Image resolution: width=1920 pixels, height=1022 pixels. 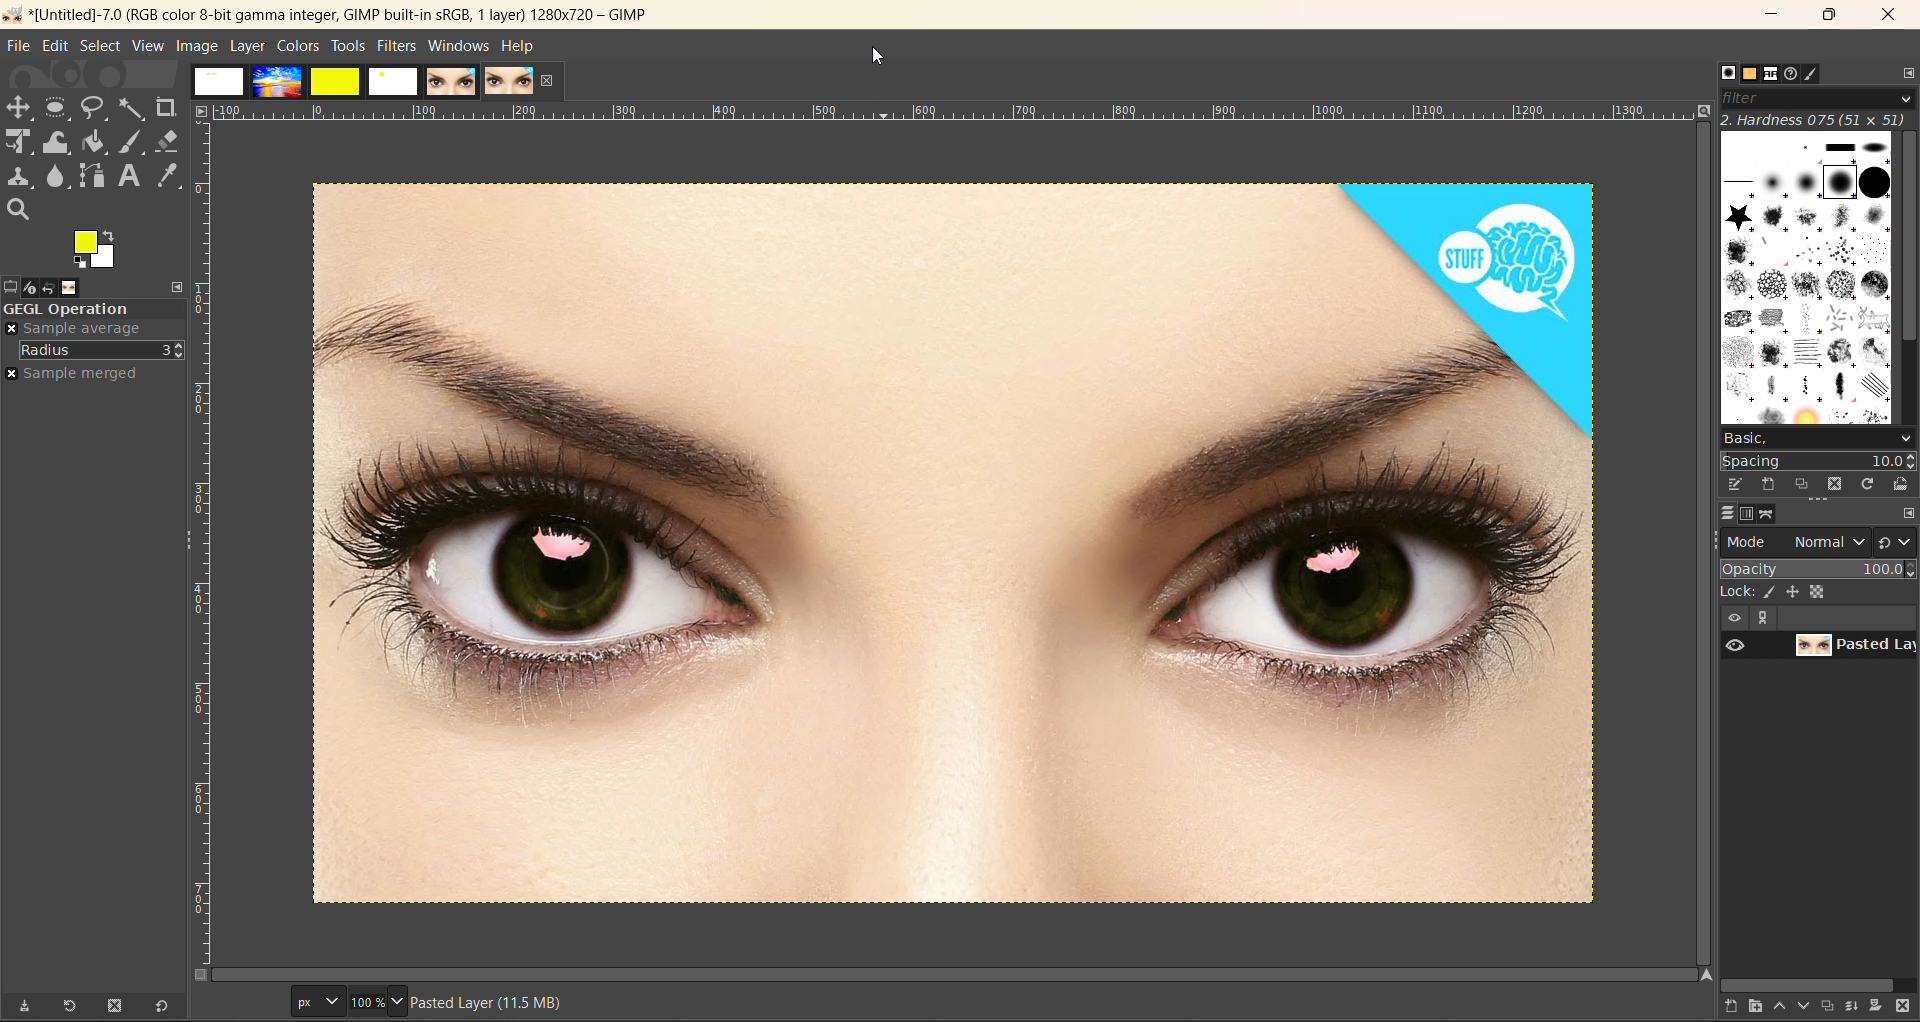 What do you see at coordinates (67, 1007) in the screenshot?
I see `refresh tool preset` at bounding box center [67, 1007].